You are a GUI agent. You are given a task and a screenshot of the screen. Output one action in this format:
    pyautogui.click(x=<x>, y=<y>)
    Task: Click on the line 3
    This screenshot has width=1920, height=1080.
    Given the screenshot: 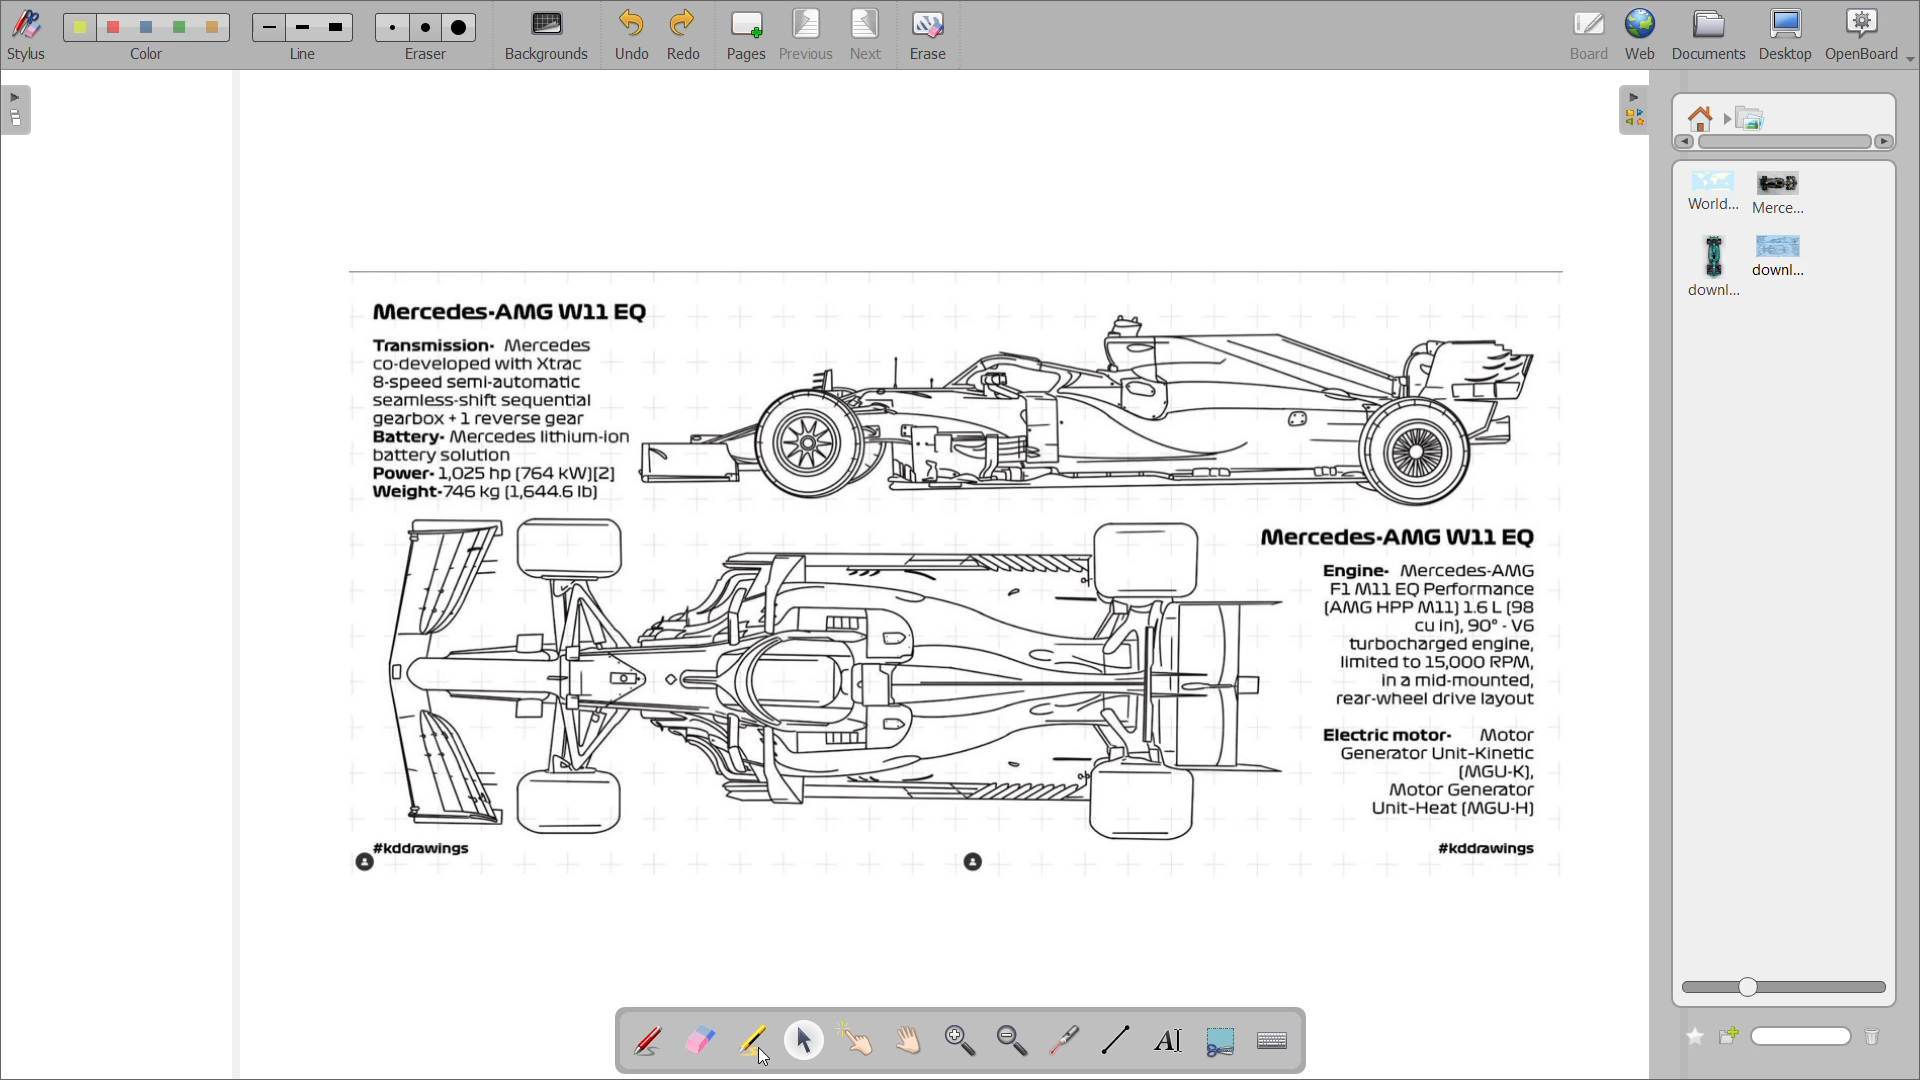 What is the action you would take?
    pyautogui.click(x=340, y=26)
    